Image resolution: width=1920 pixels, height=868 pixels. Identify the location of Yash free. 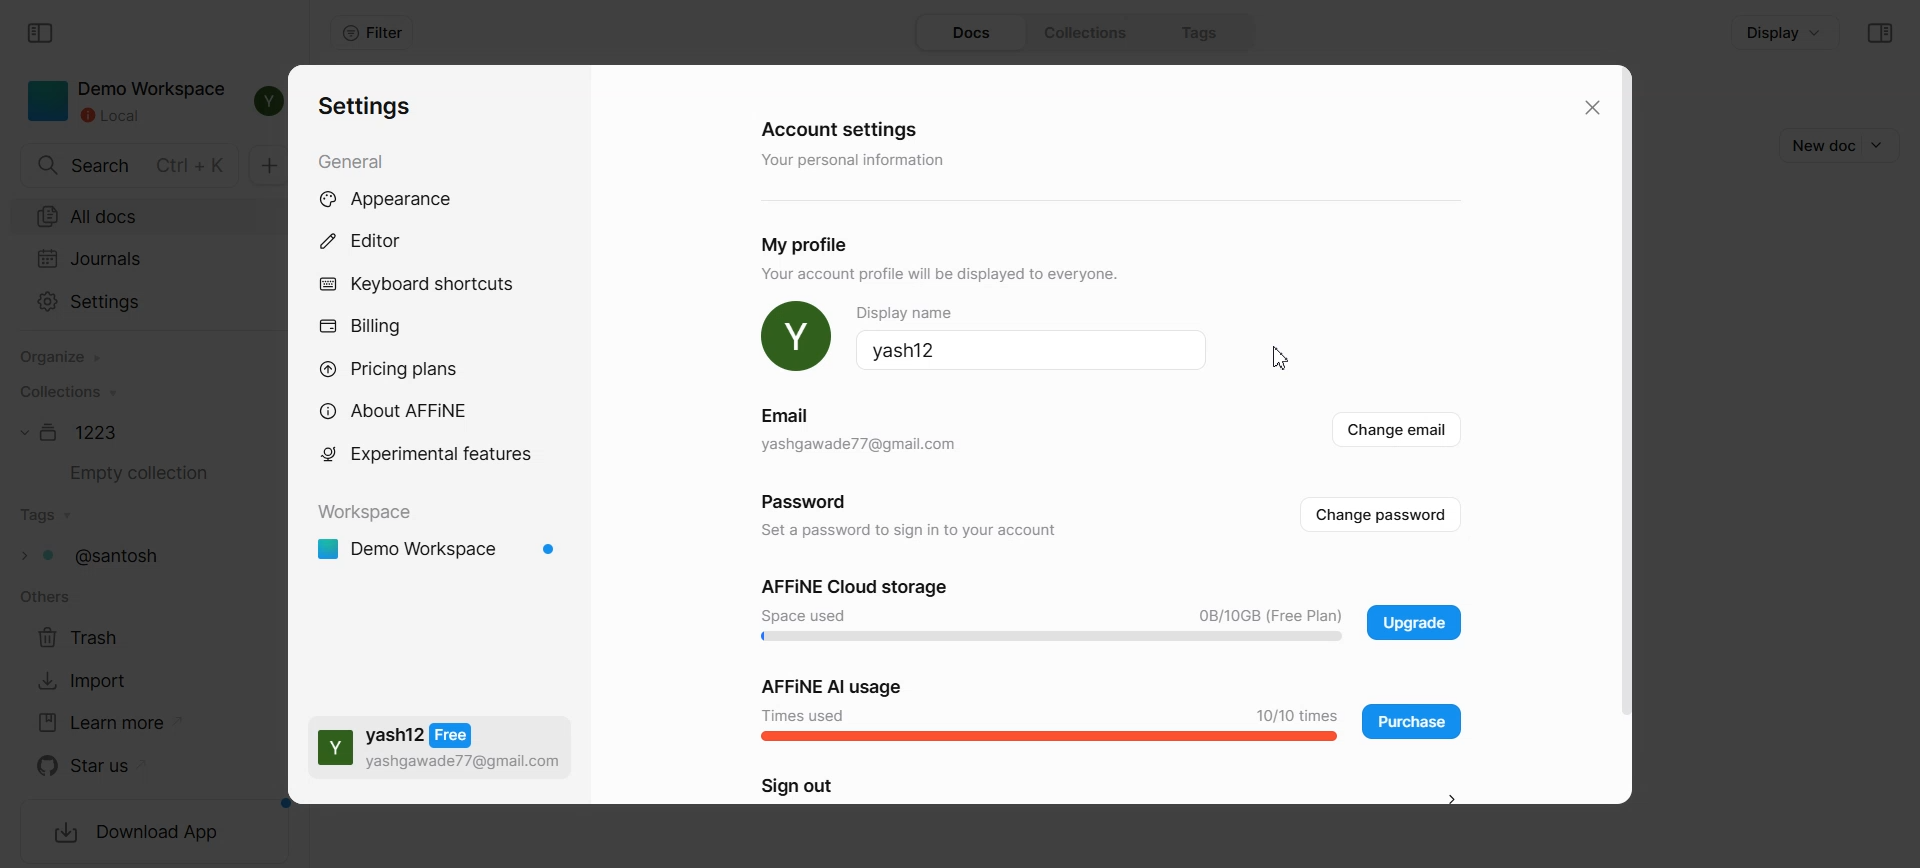
(440, 746).